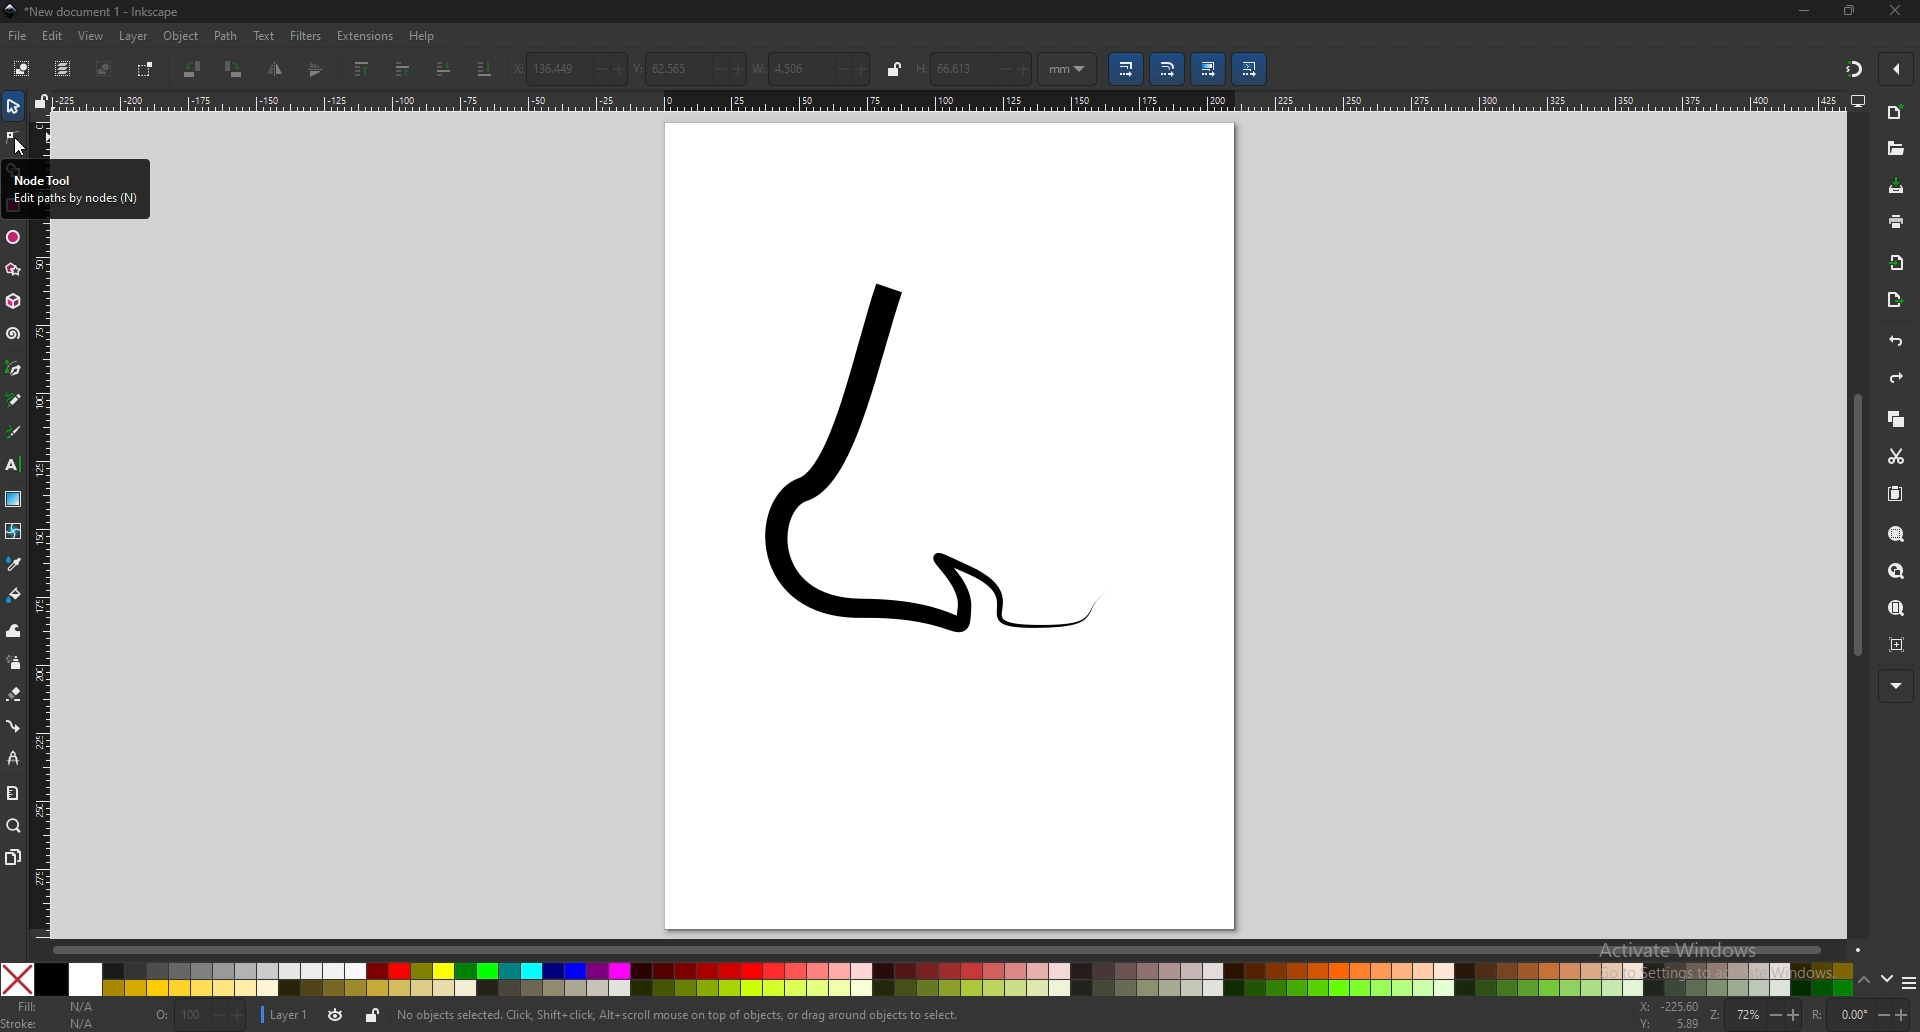  I want to click on text, so click(14, 465).